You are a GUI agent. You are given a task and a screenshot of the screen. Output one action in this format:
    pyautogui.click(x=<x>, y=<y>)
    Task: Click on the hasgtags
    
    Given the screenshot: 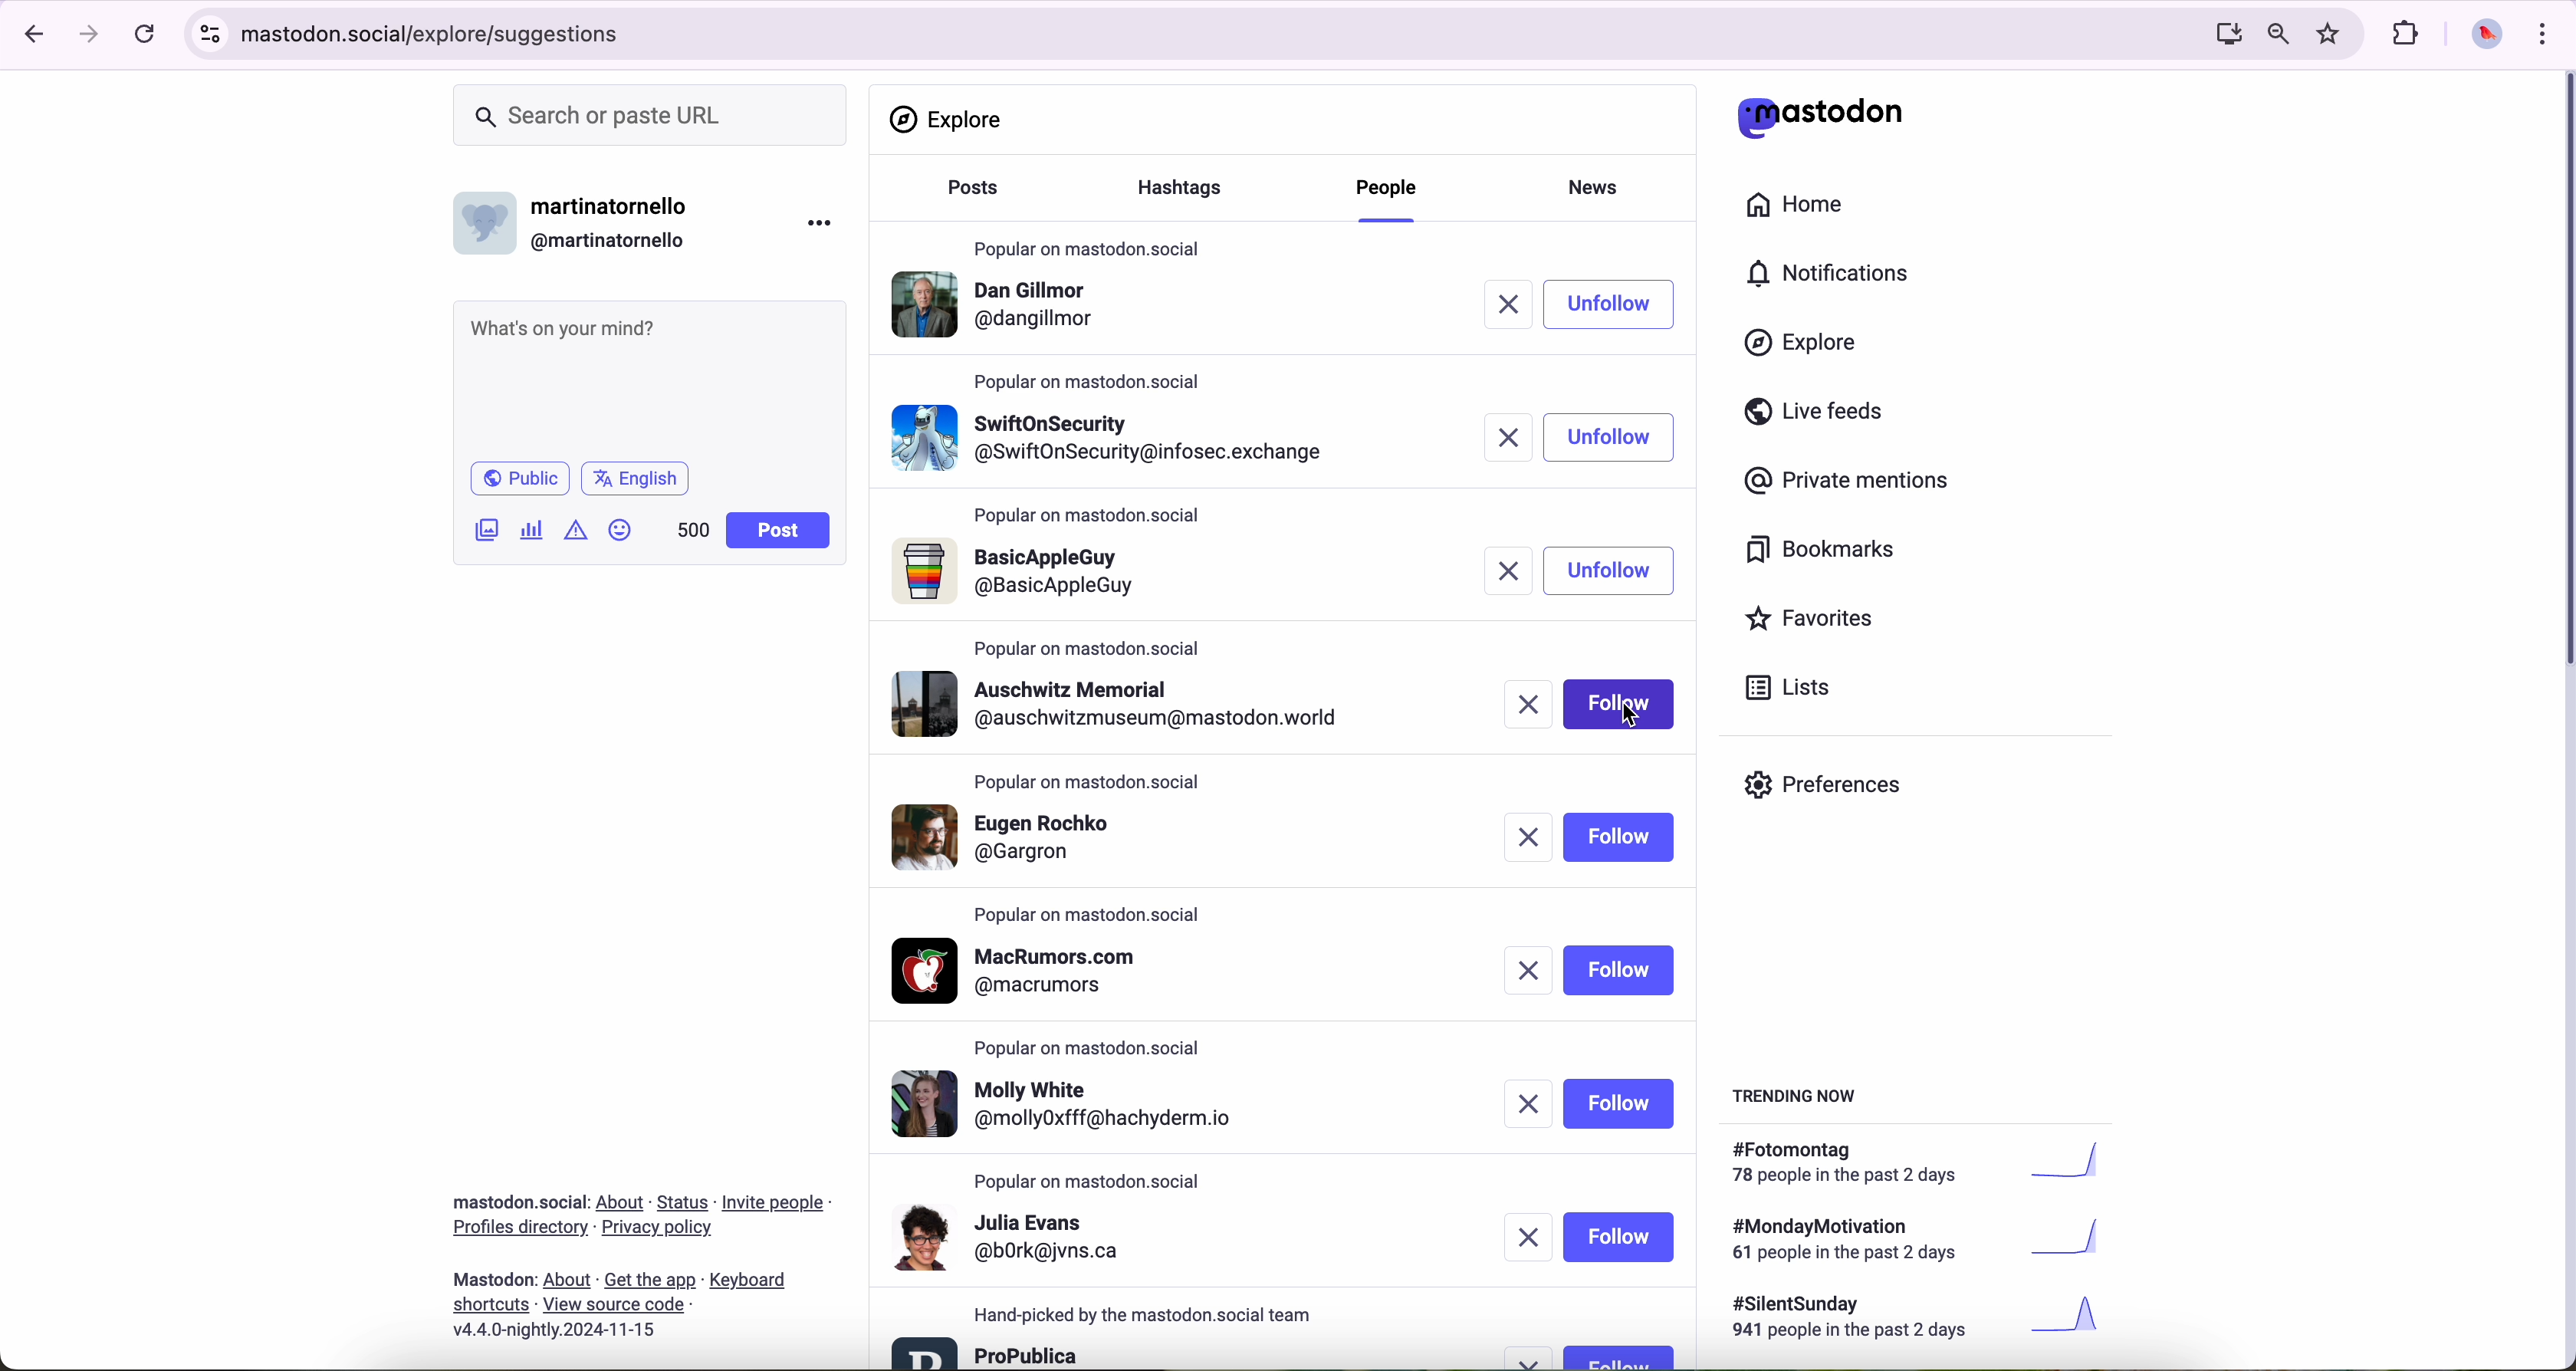 What is the action you would take?
    pyautogui.click(x=1191, y=190)
    